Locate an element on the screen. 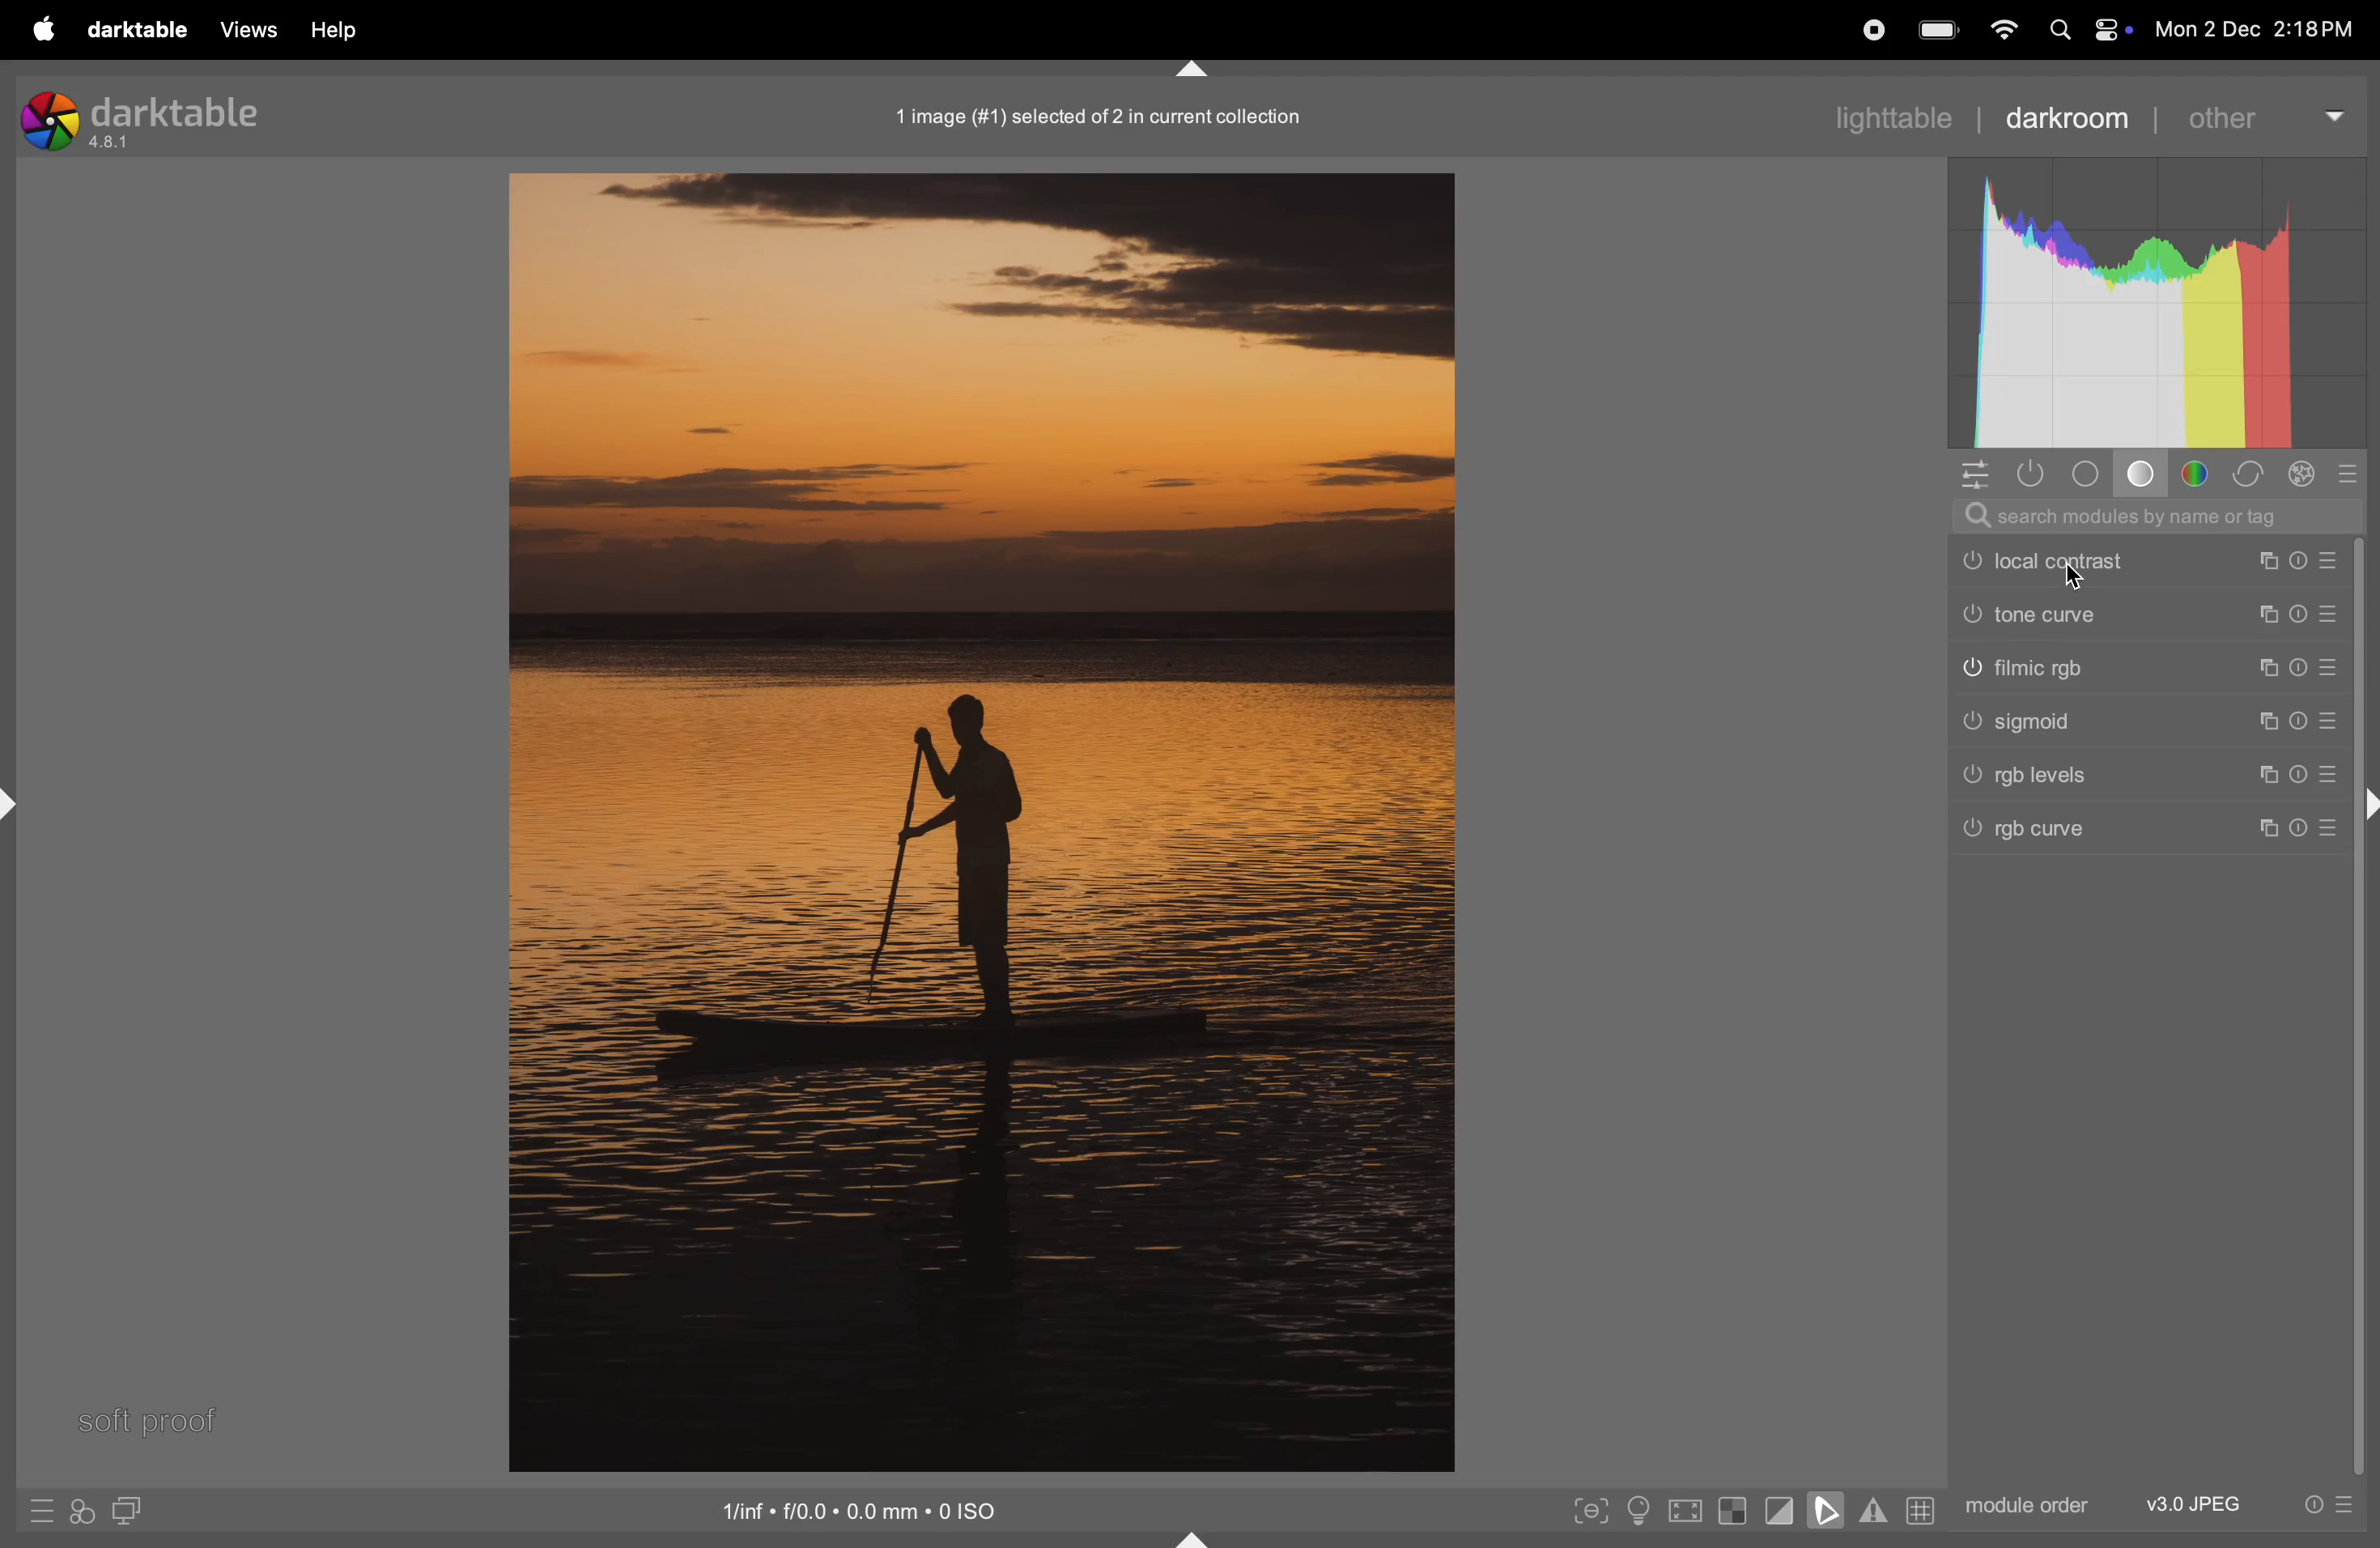  rgb curve is located at coordinates (2145, 830).